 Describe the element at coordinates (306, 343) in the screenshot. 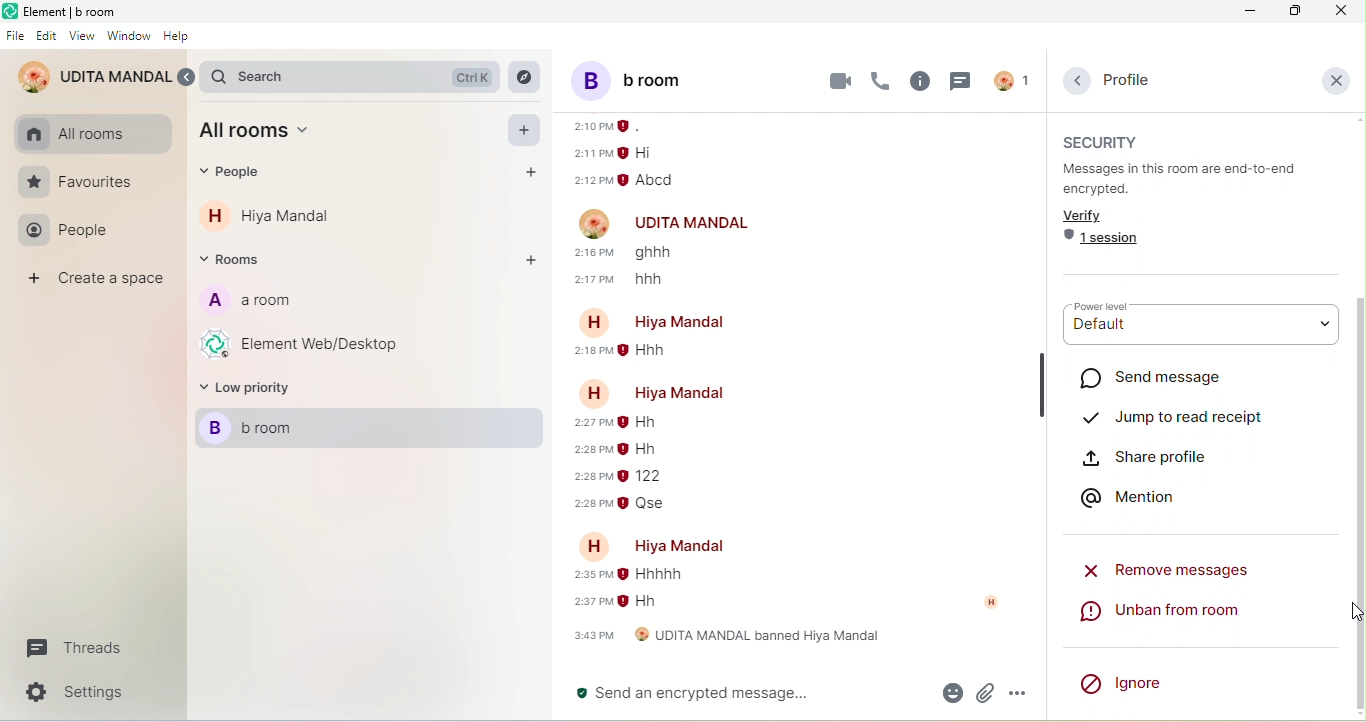

I see `element web/desktop` at that location.